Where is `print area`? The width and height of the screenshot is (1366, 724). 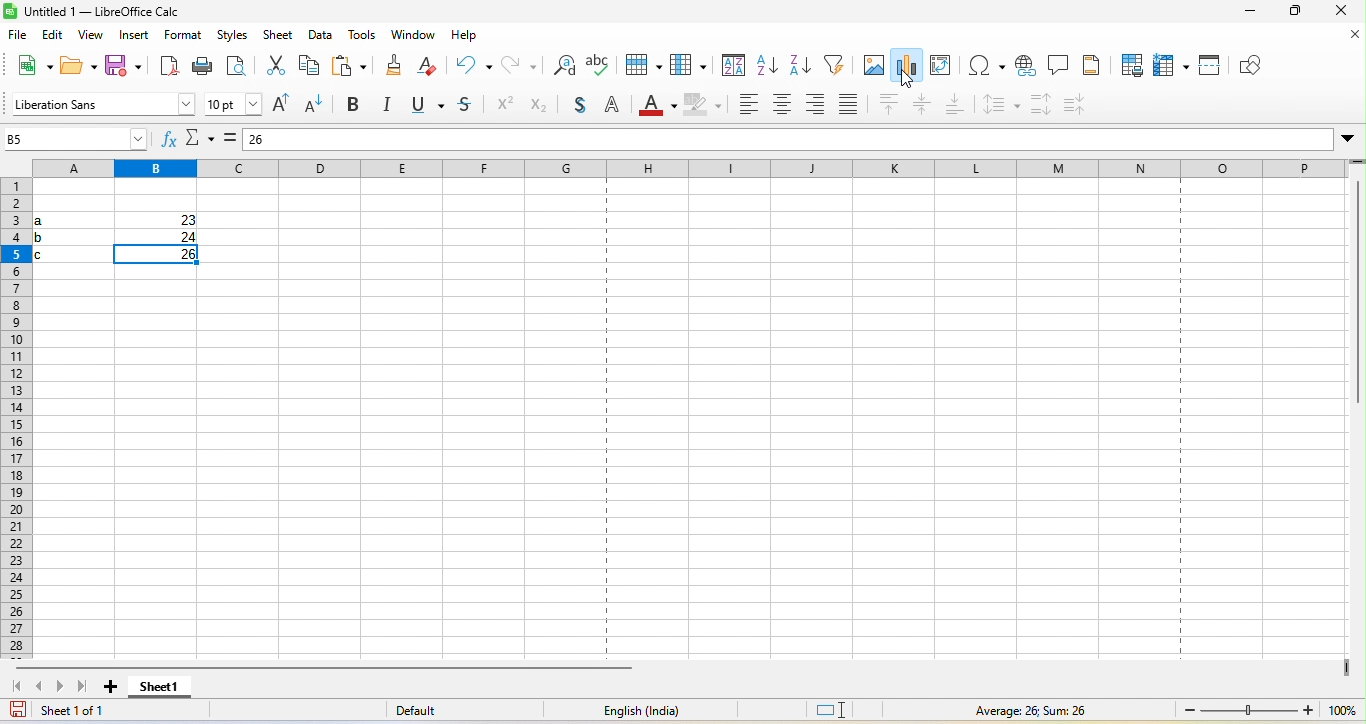 print area is located at coordinates (1126, 63).